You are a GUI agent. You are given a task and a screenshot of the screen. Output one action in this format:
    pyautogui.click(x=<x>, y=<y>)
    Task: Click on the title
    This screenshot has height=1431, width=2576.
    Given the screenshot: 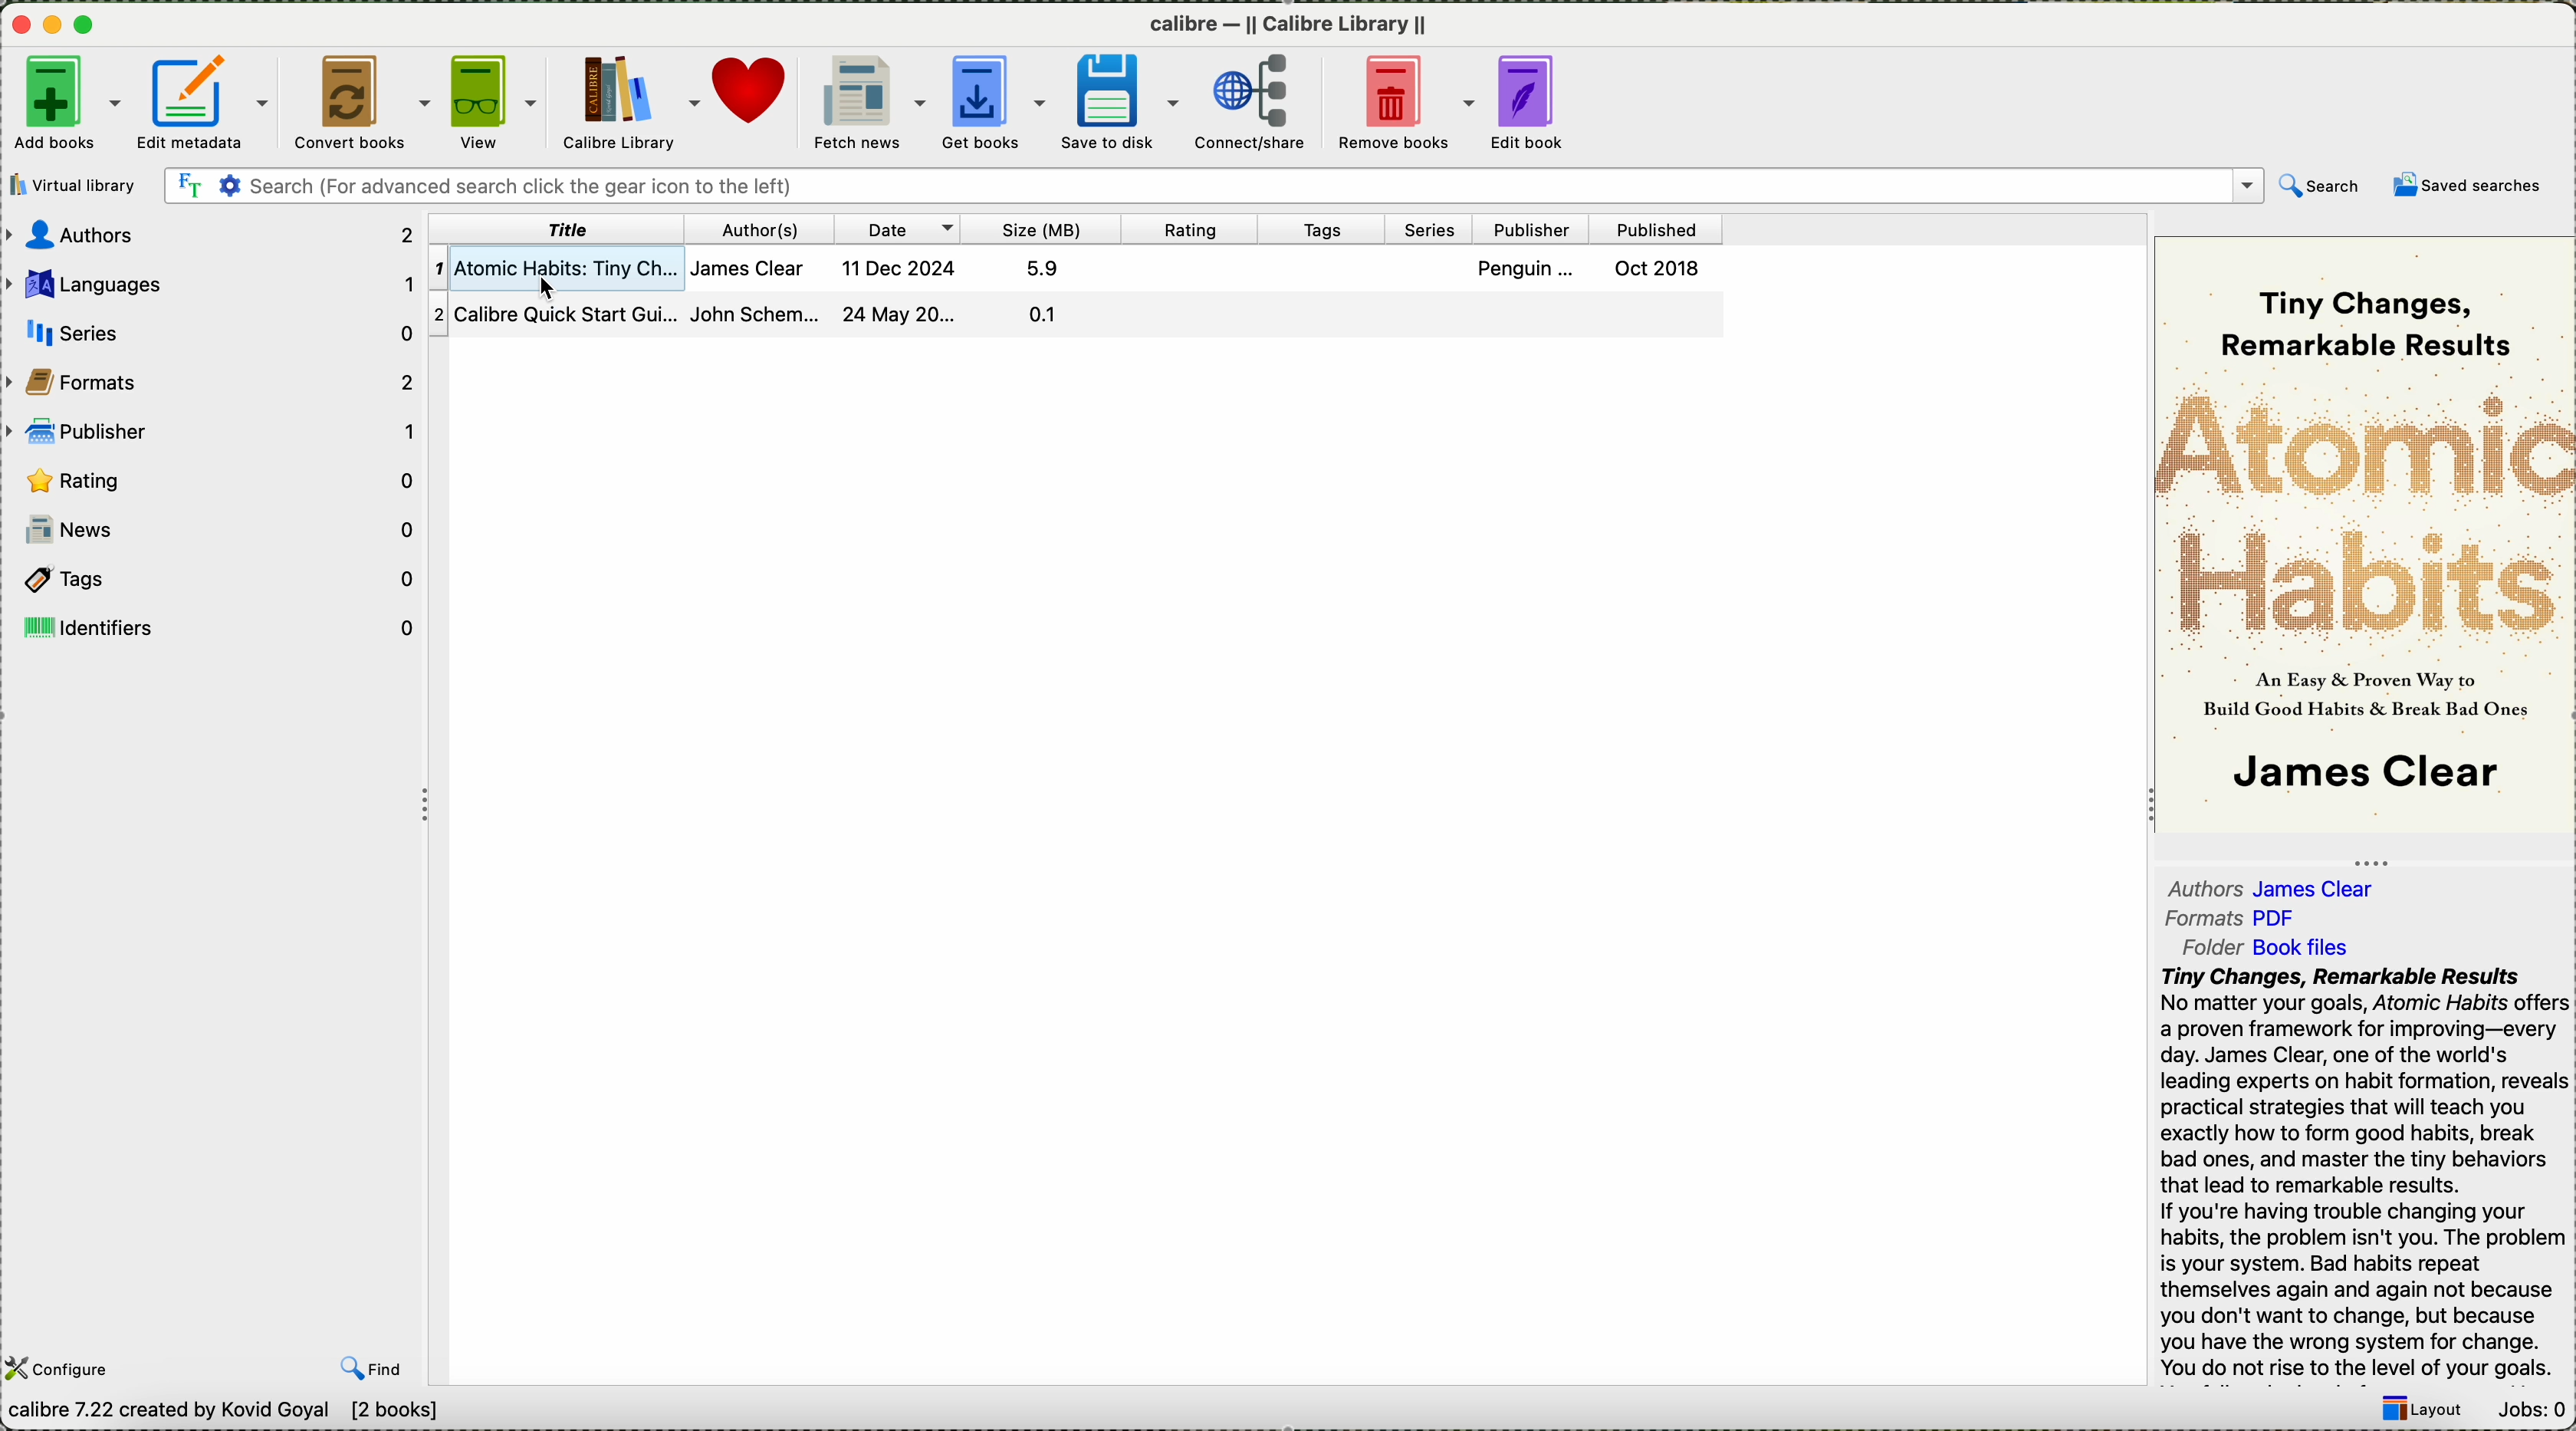 What is the action you would take?
    pyautogui.click(x=555, y=229)
    